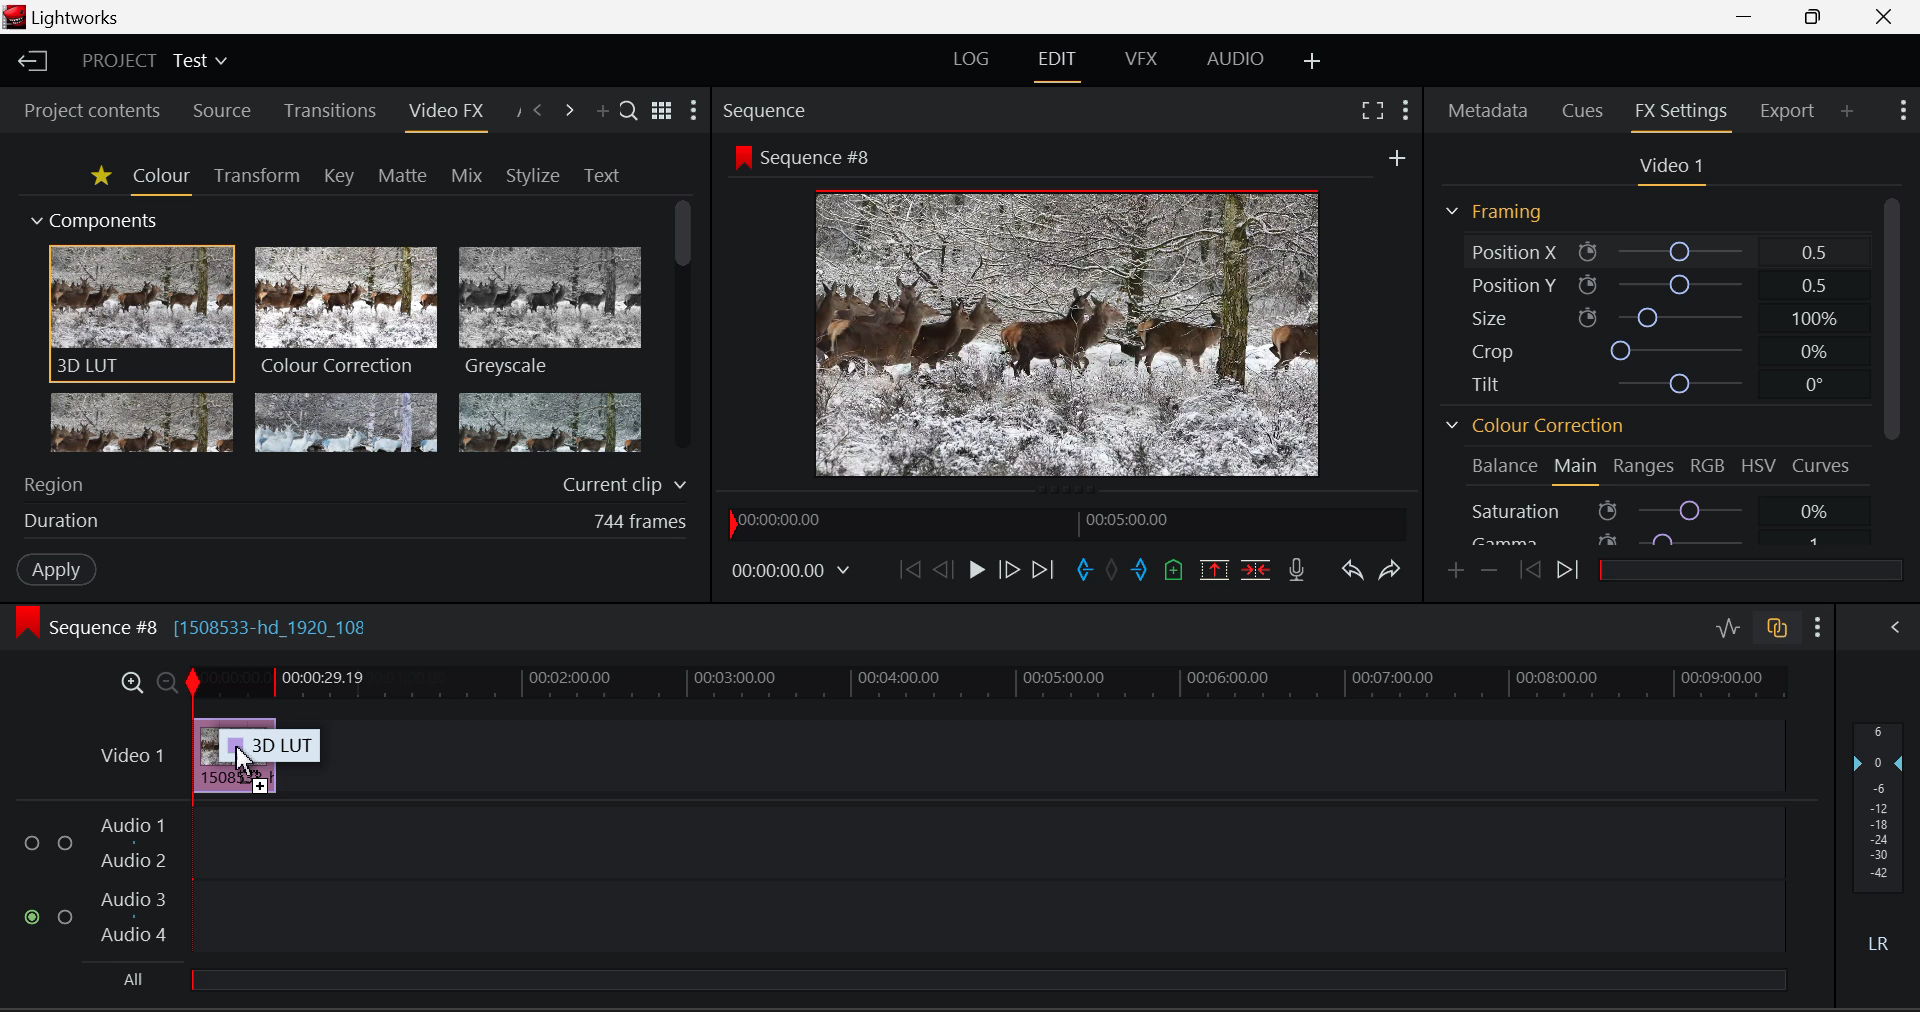 The width and height of the screenshot is (1920, 1012). What do you see at coordinates (223, 111) in the screenshot?
I see `Source` at bounding box center [223, 111].